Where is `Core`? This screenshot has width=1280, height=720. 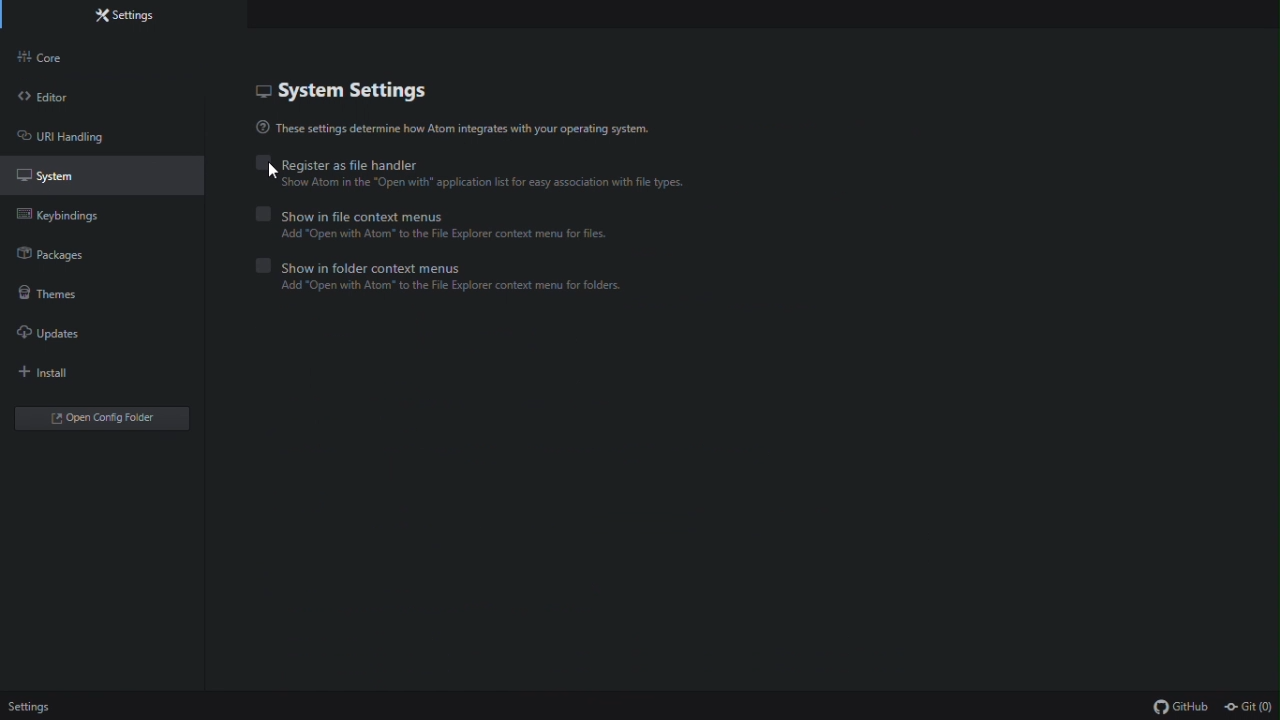 Core is located at coordinates (71, 60).